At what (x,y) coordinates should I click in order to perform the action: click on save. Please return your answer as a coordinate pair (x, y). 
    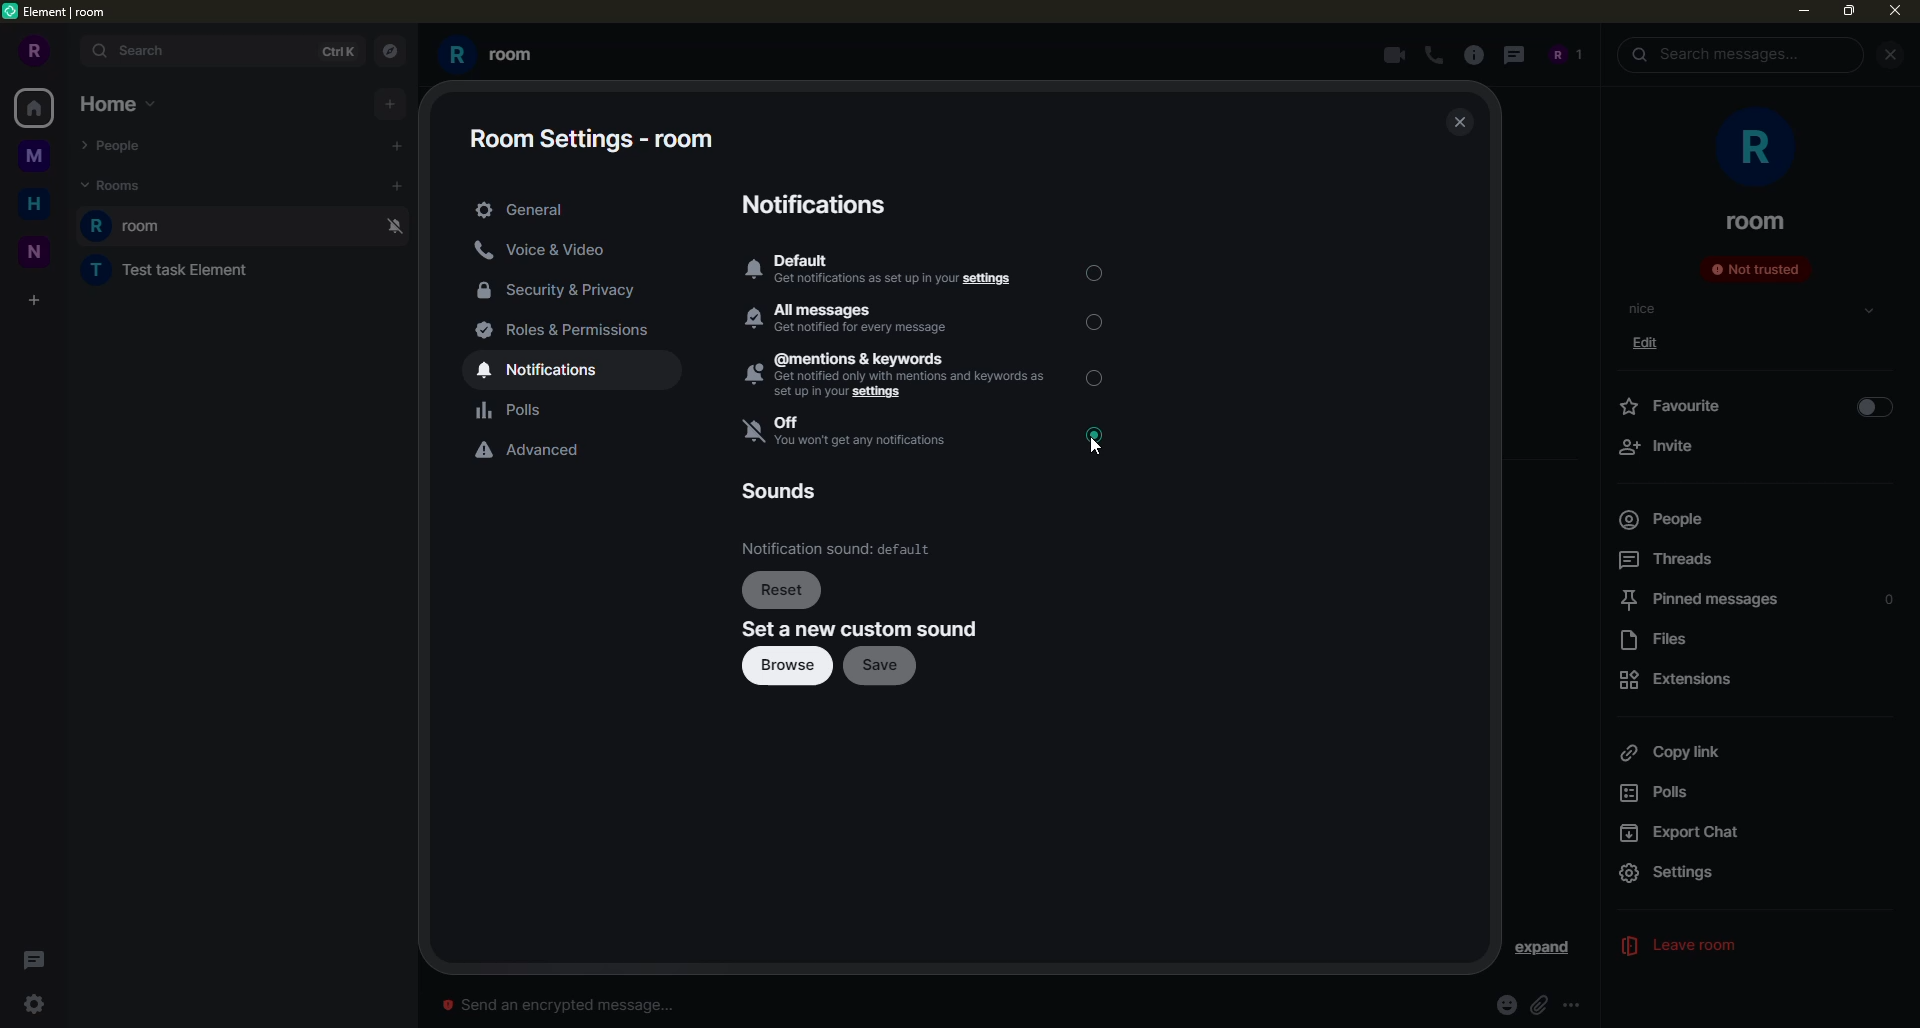
    Looking at the image, I should click on (882, 666).